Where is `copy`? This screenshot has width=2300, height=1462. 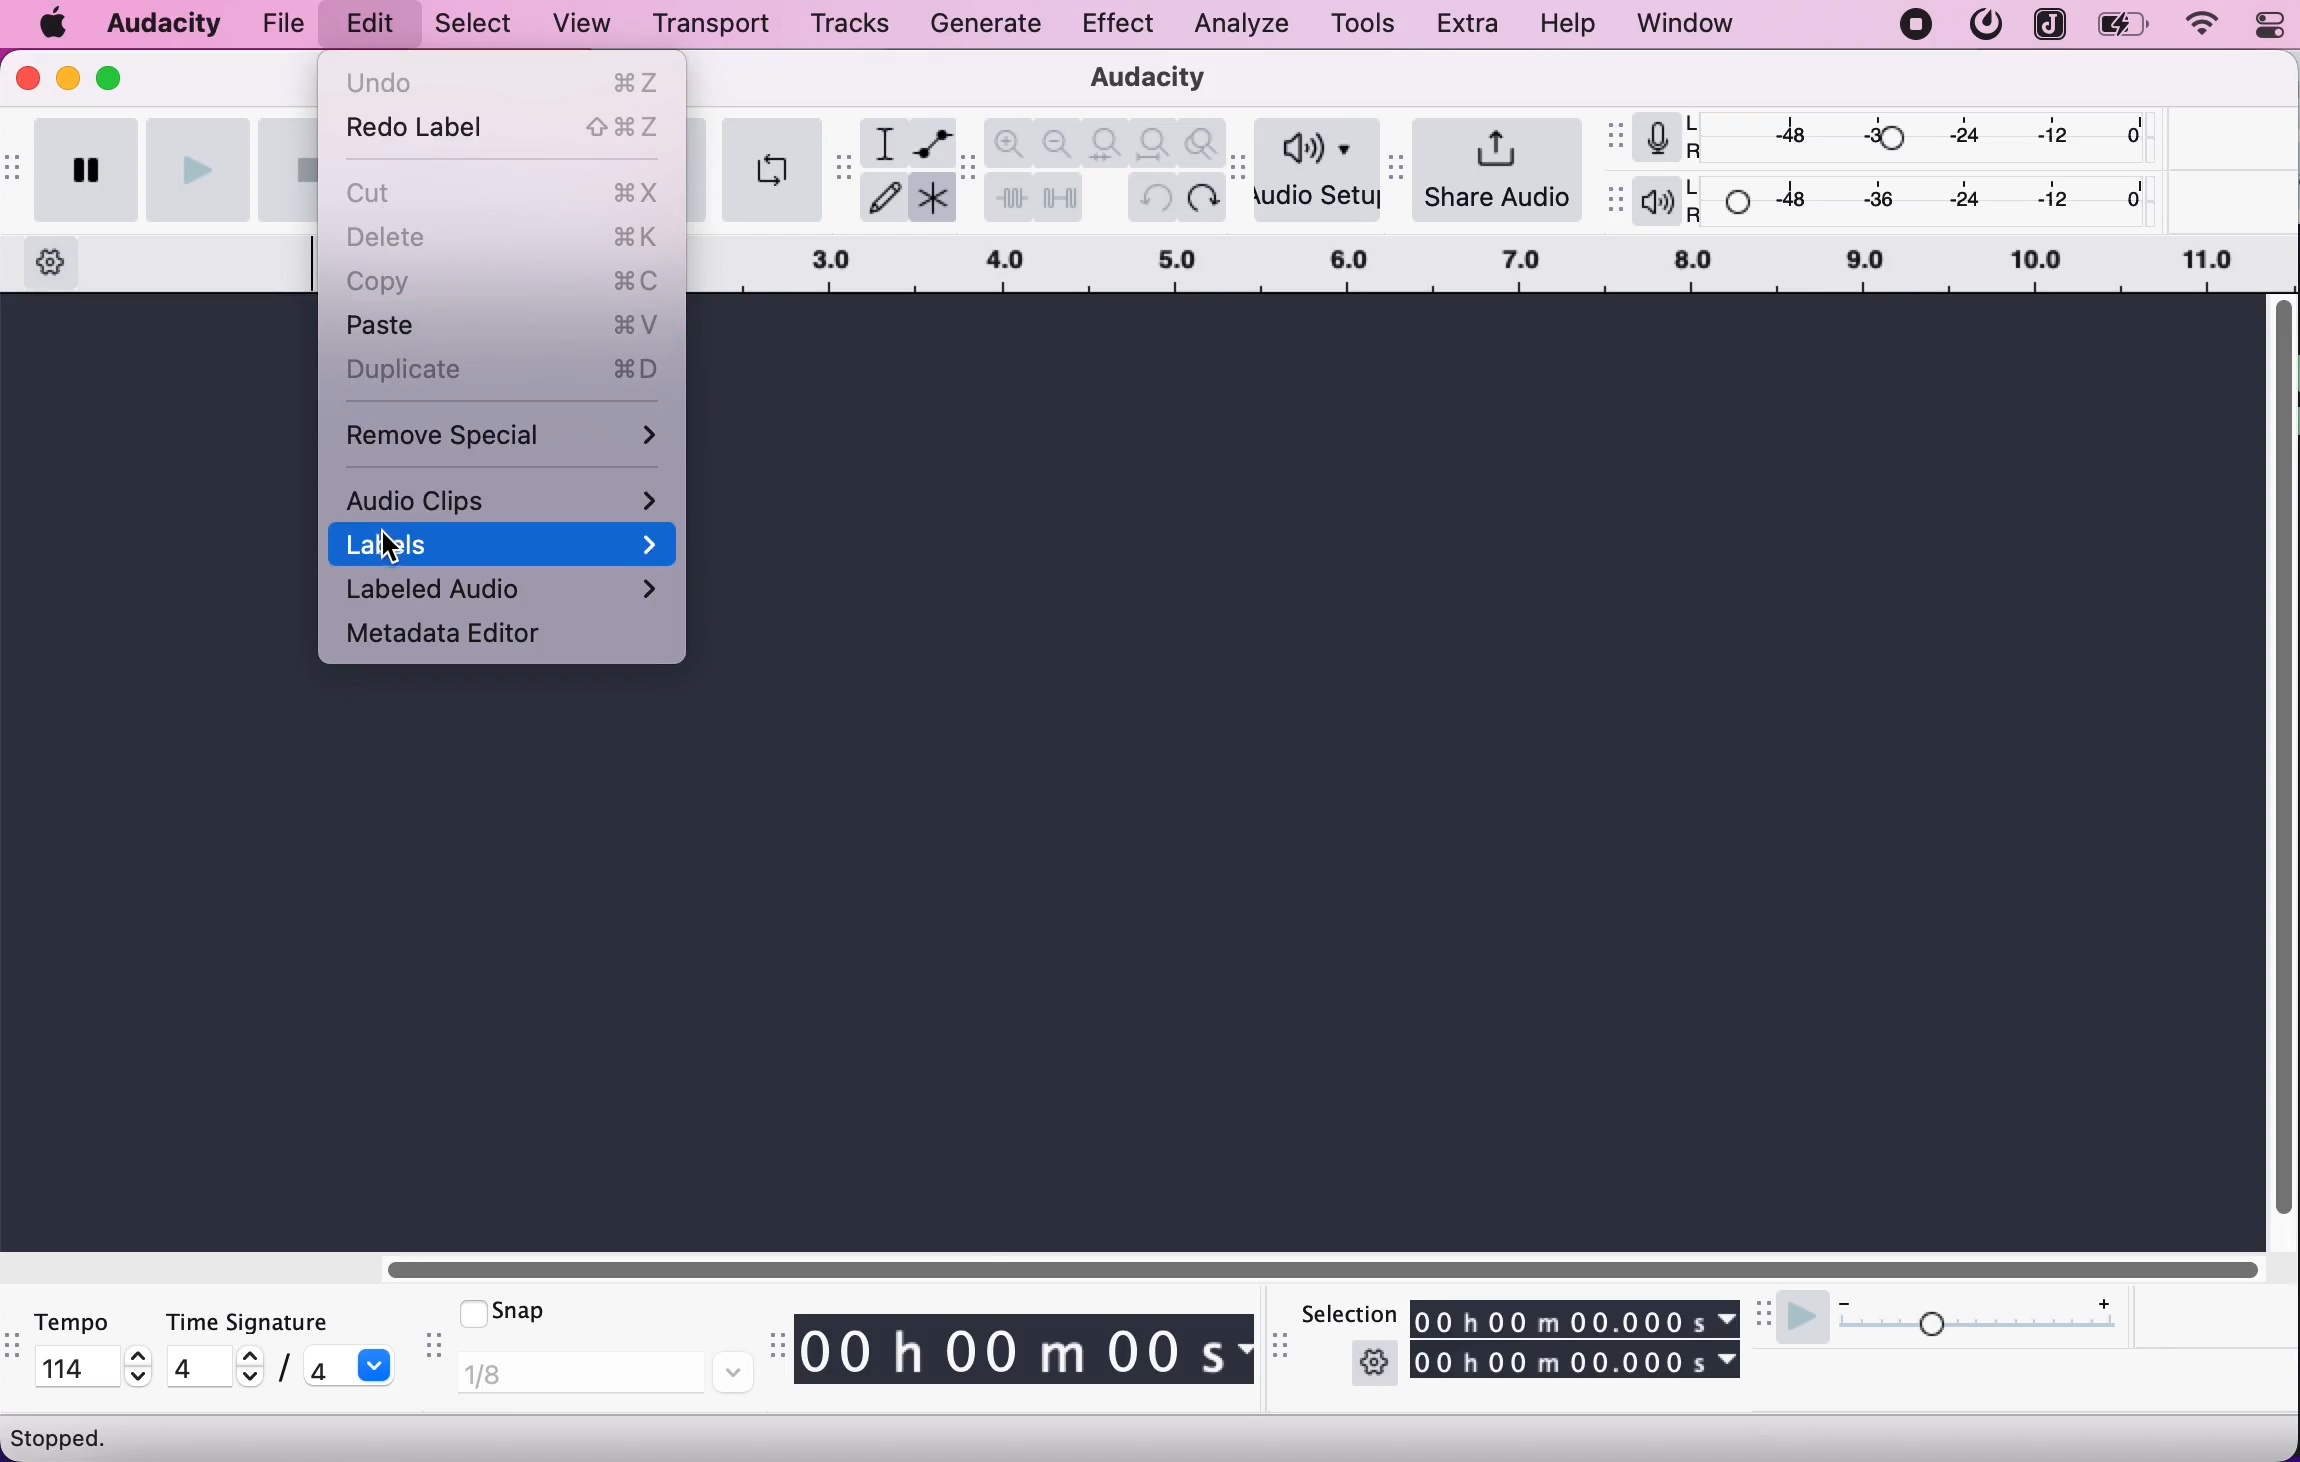
copy is located at coordinates (503, 282).